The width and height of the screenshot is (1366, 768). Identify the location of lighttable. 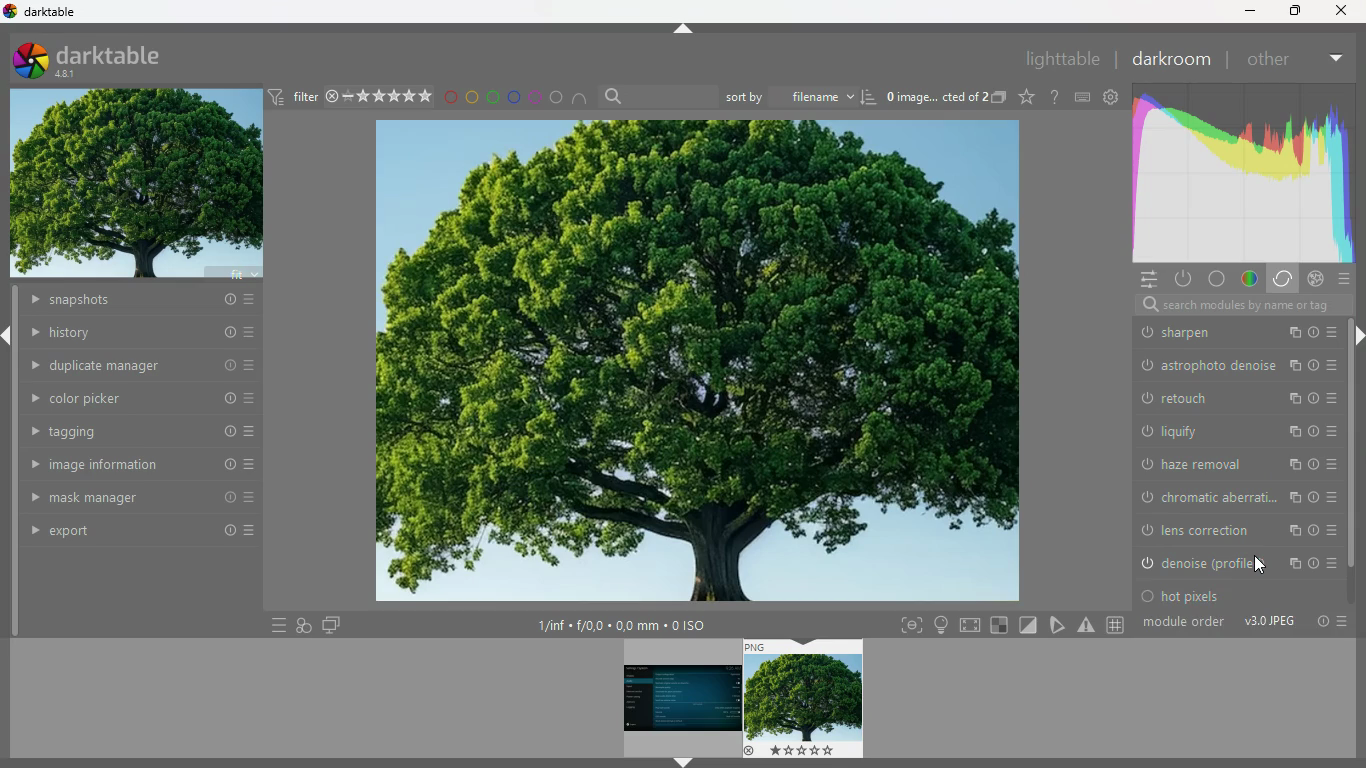
(1062, 61).